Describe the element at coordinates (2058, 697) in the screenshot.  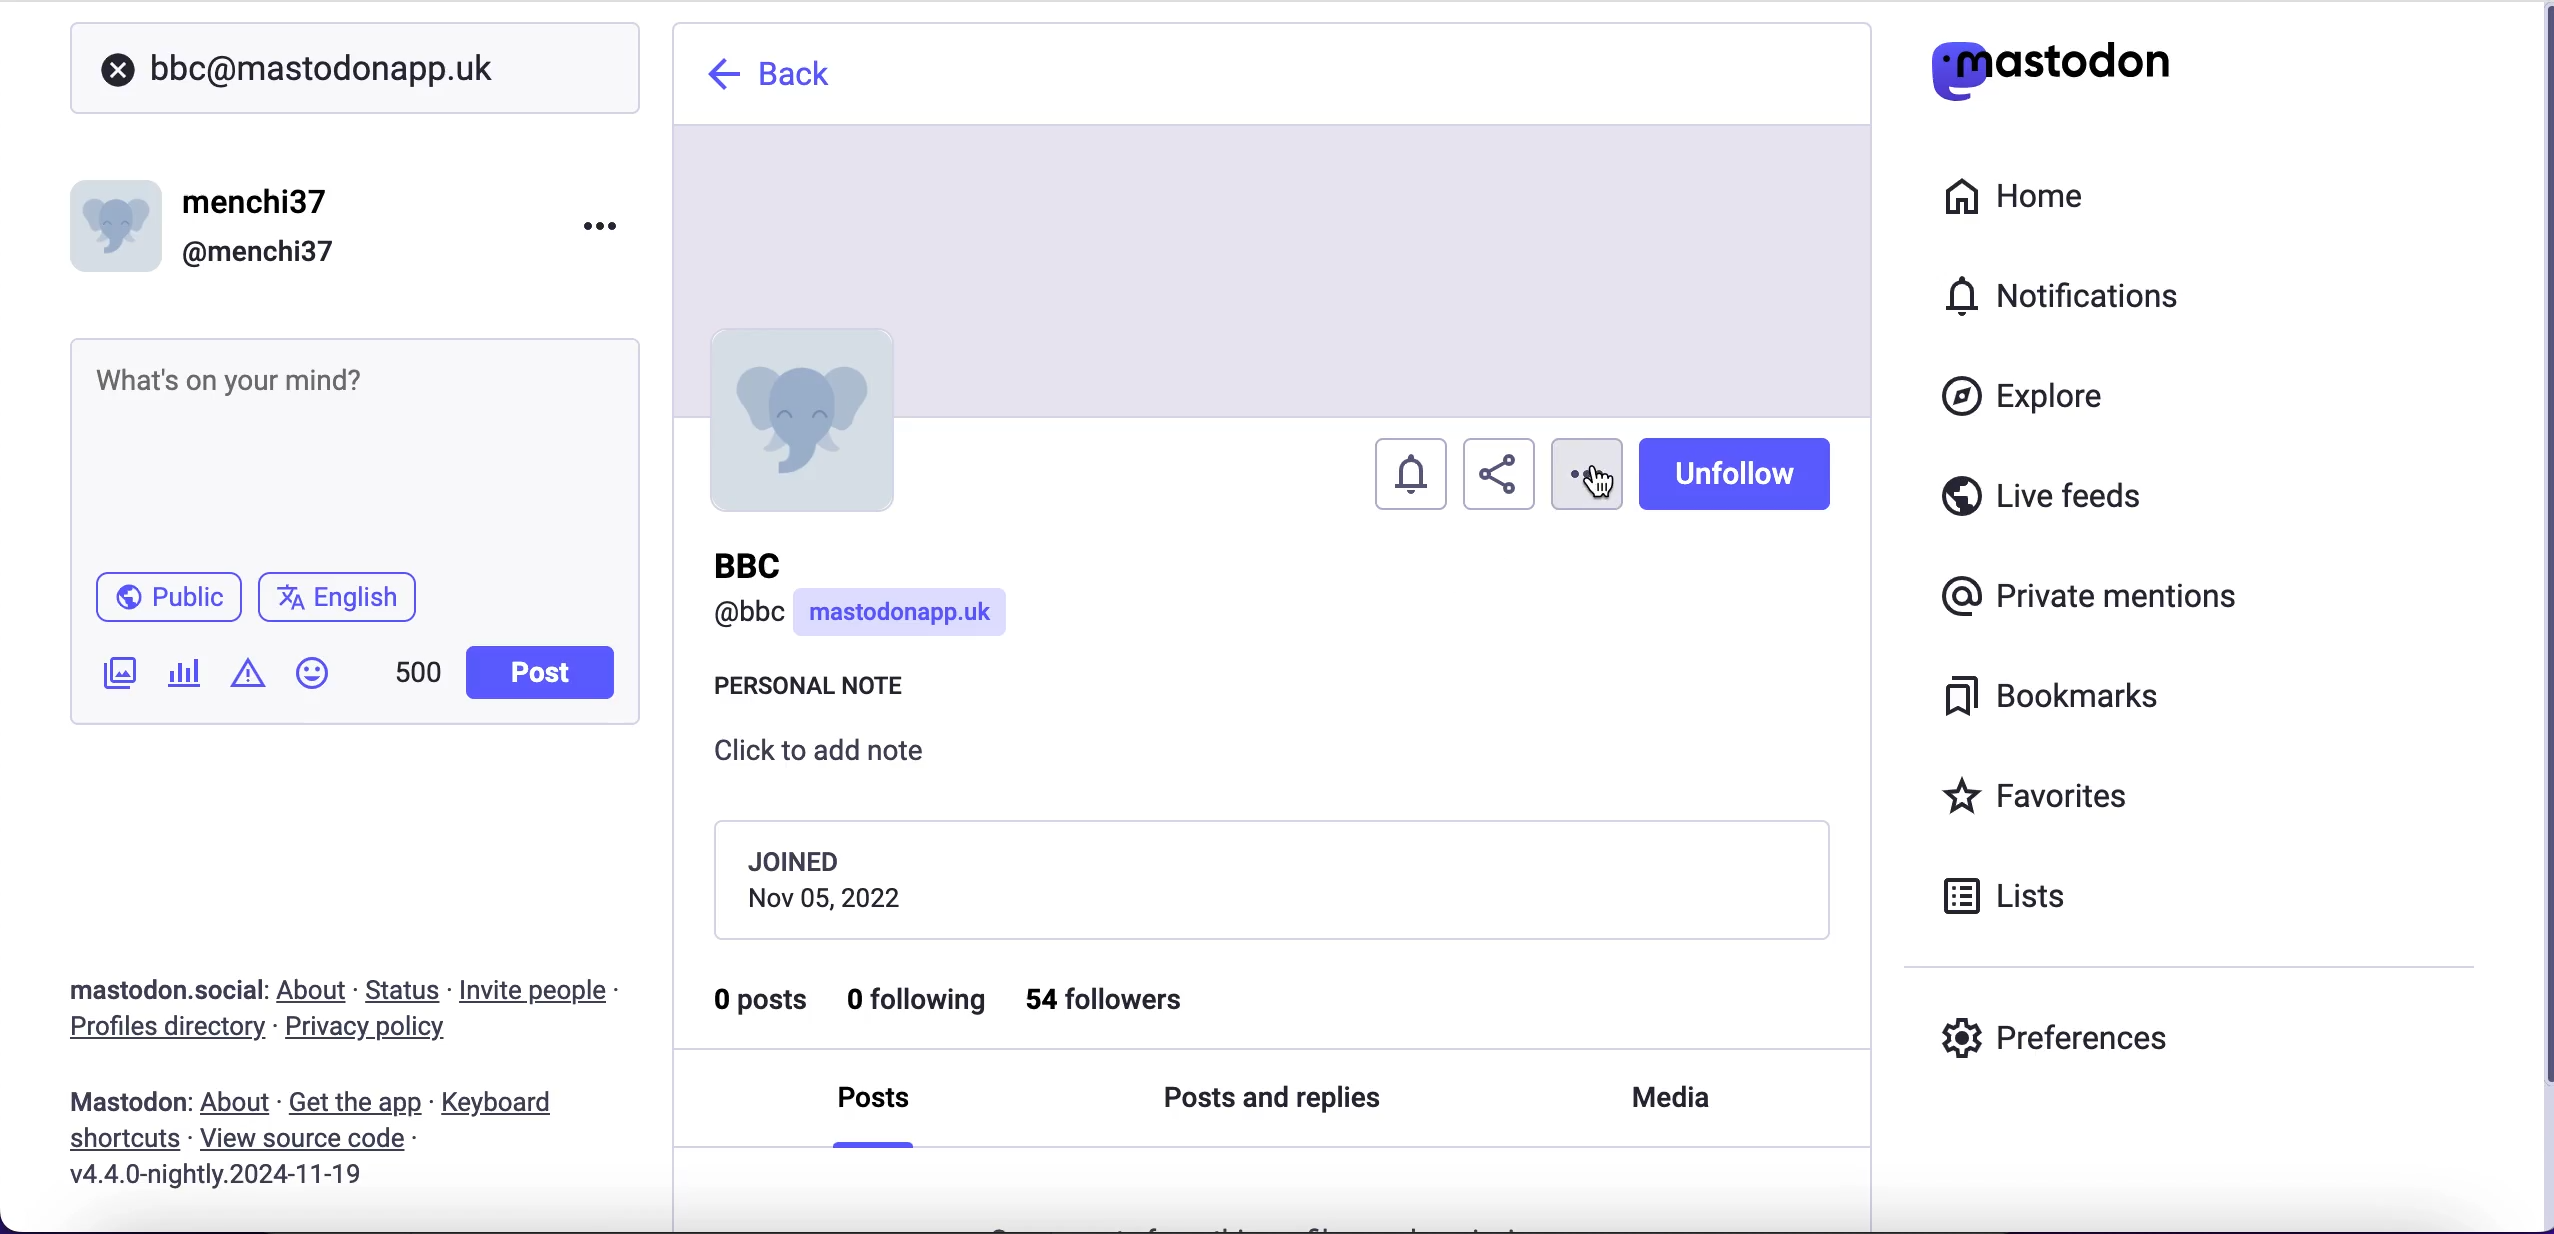
I see `bookmarks` at that location.